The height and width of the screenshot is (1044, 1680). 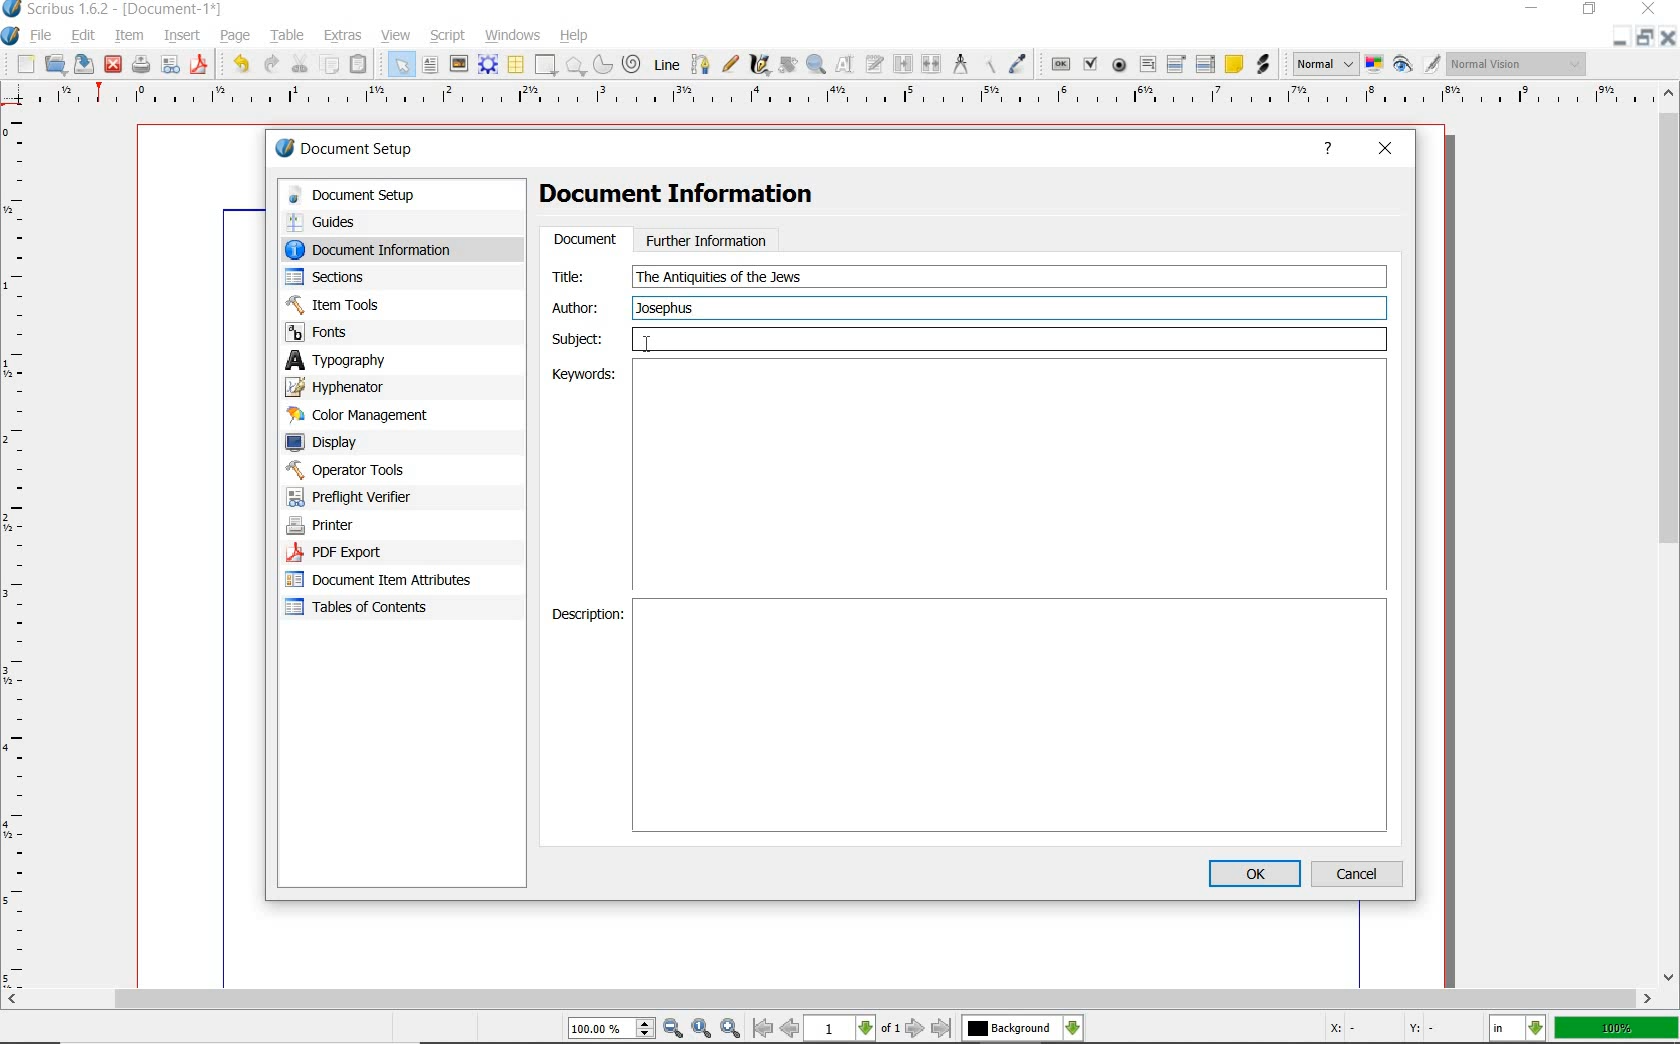 What do you see at coordinates (1645, 37) in the screenshot?
I see `restore` at bounding box center [1645, 37].